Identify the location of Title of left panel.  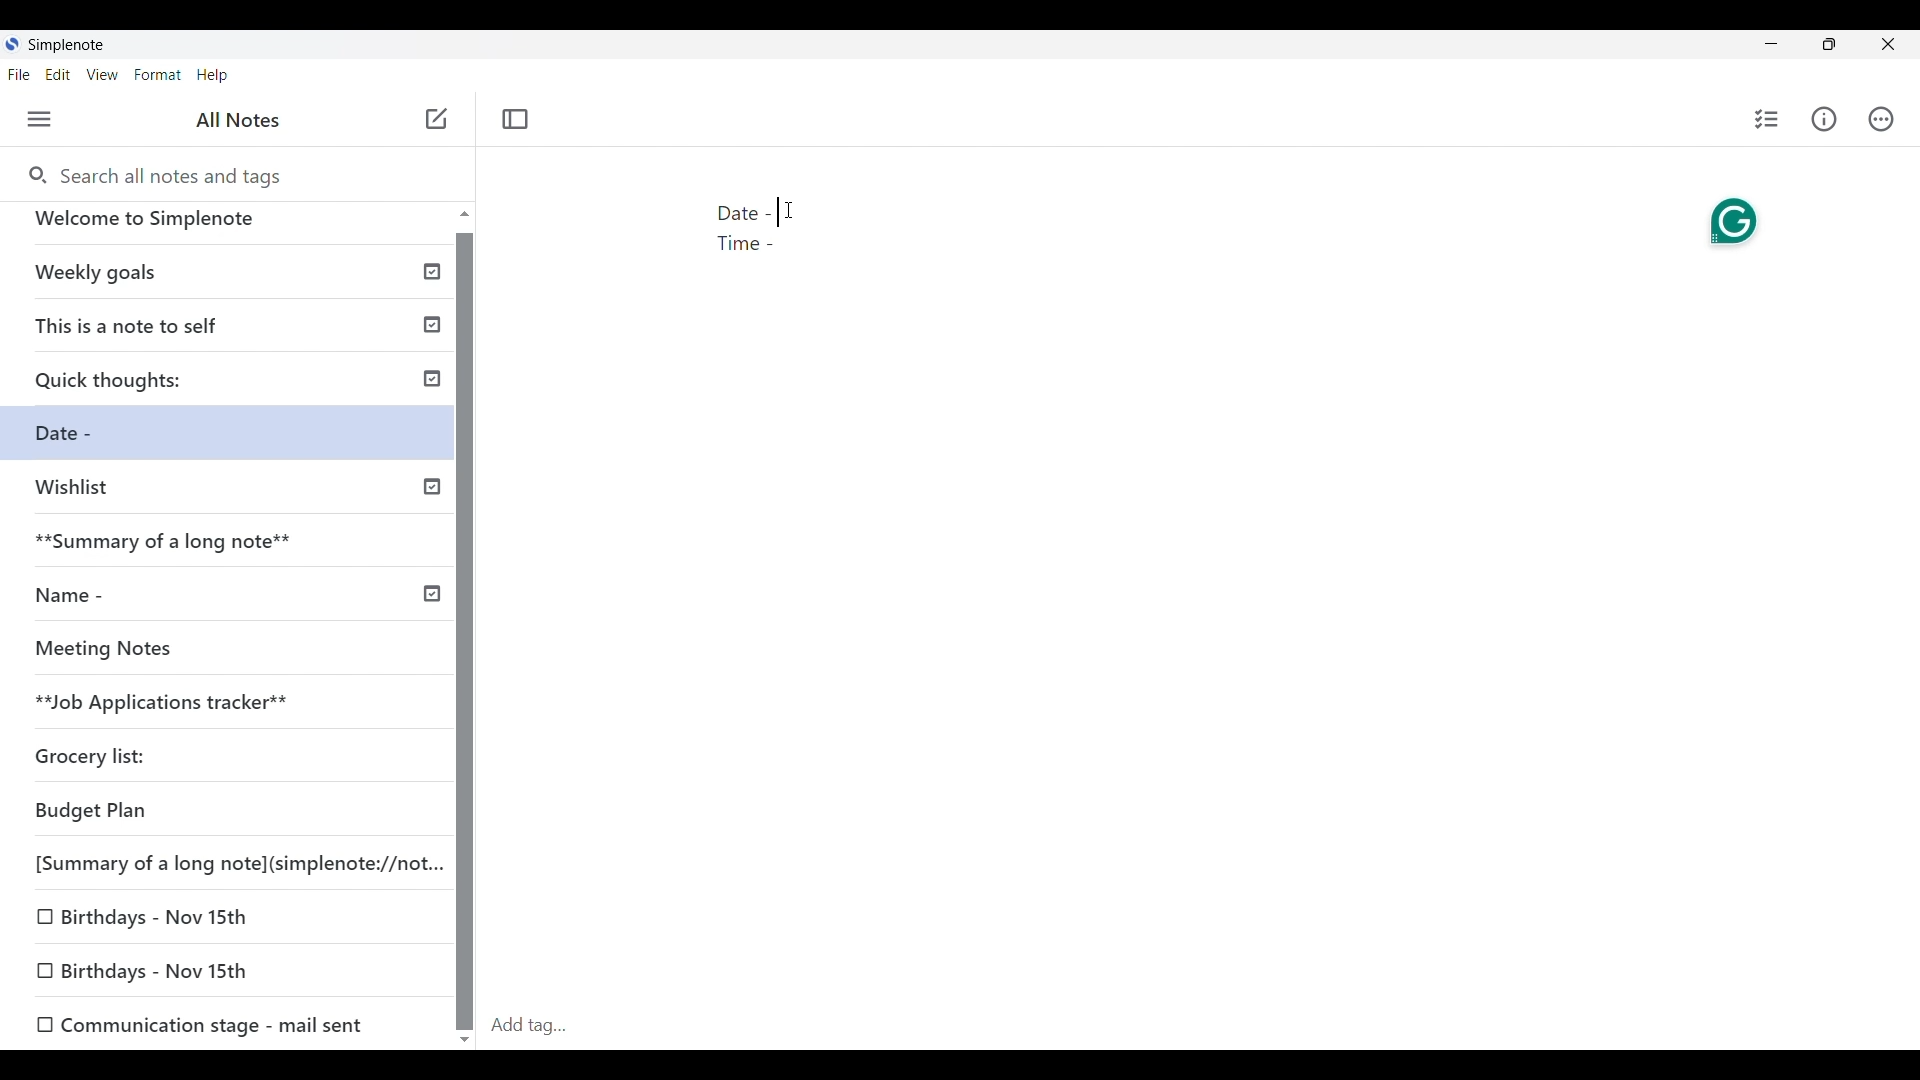
(239, 120).